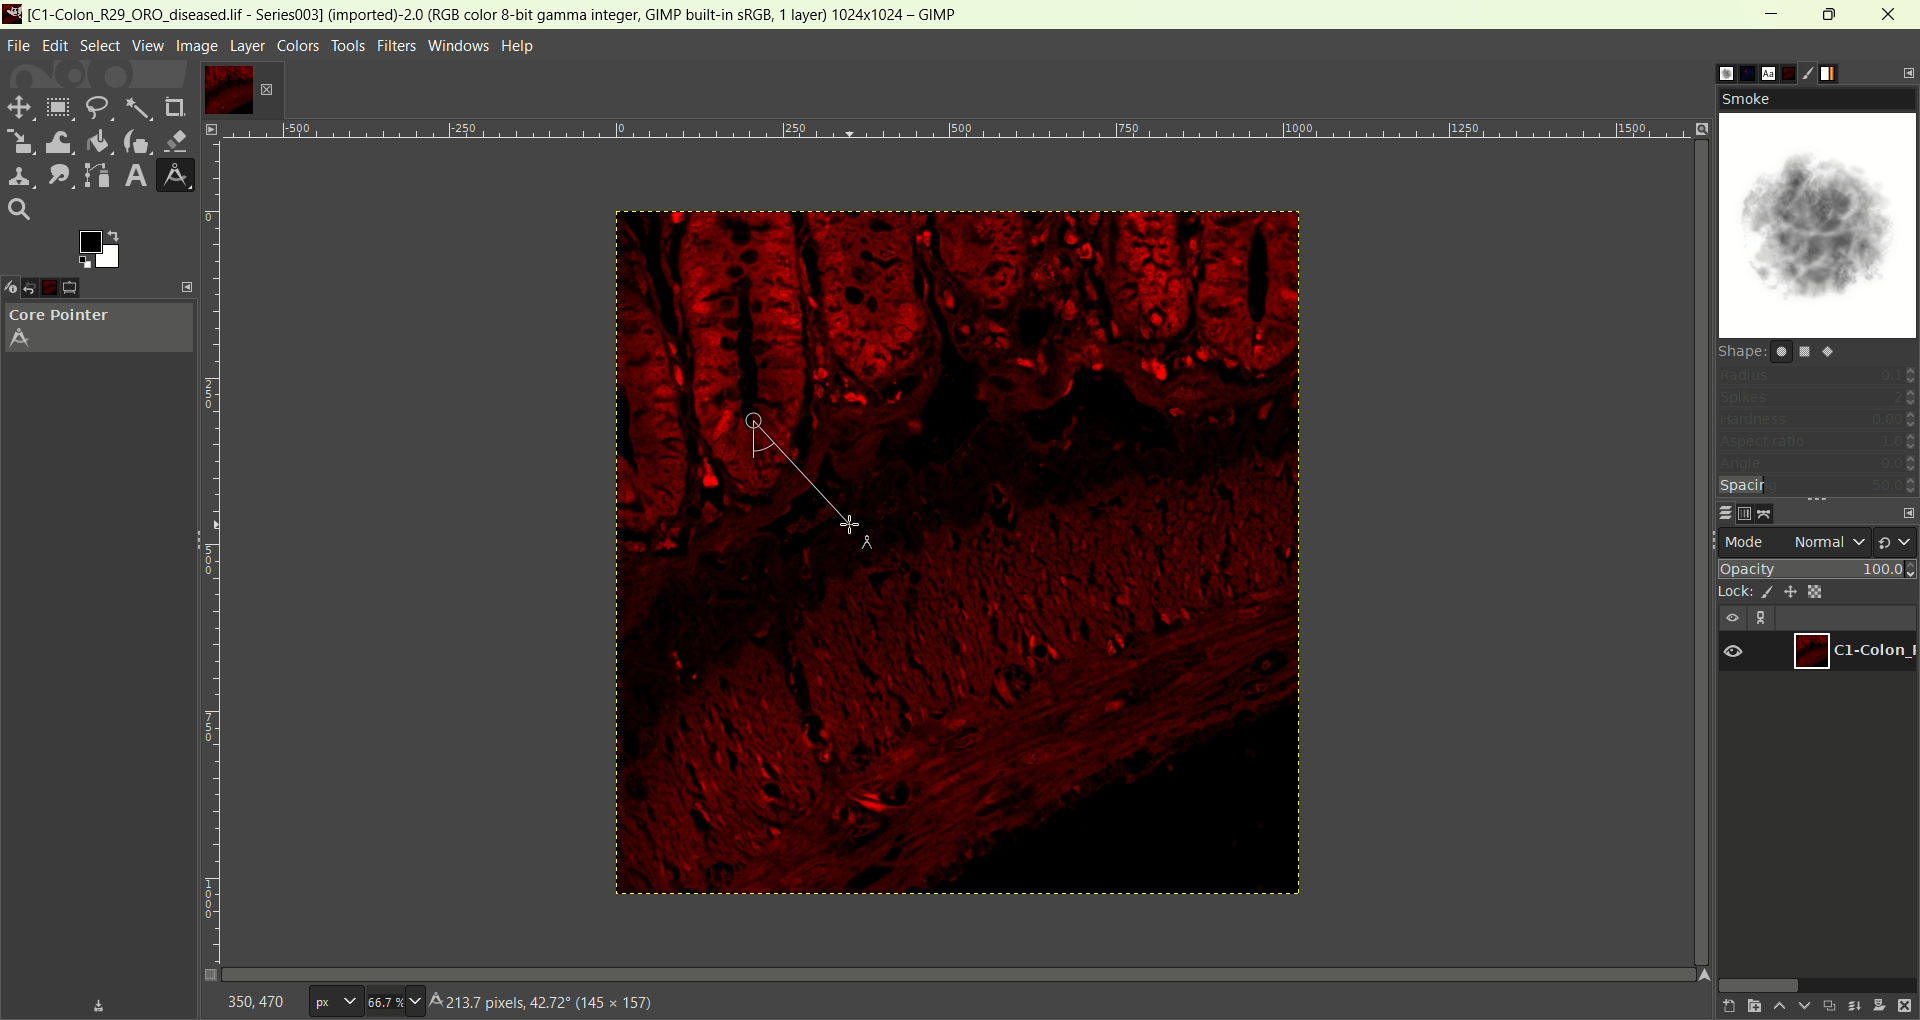  I want to click on pattern, so click(1735, 70).